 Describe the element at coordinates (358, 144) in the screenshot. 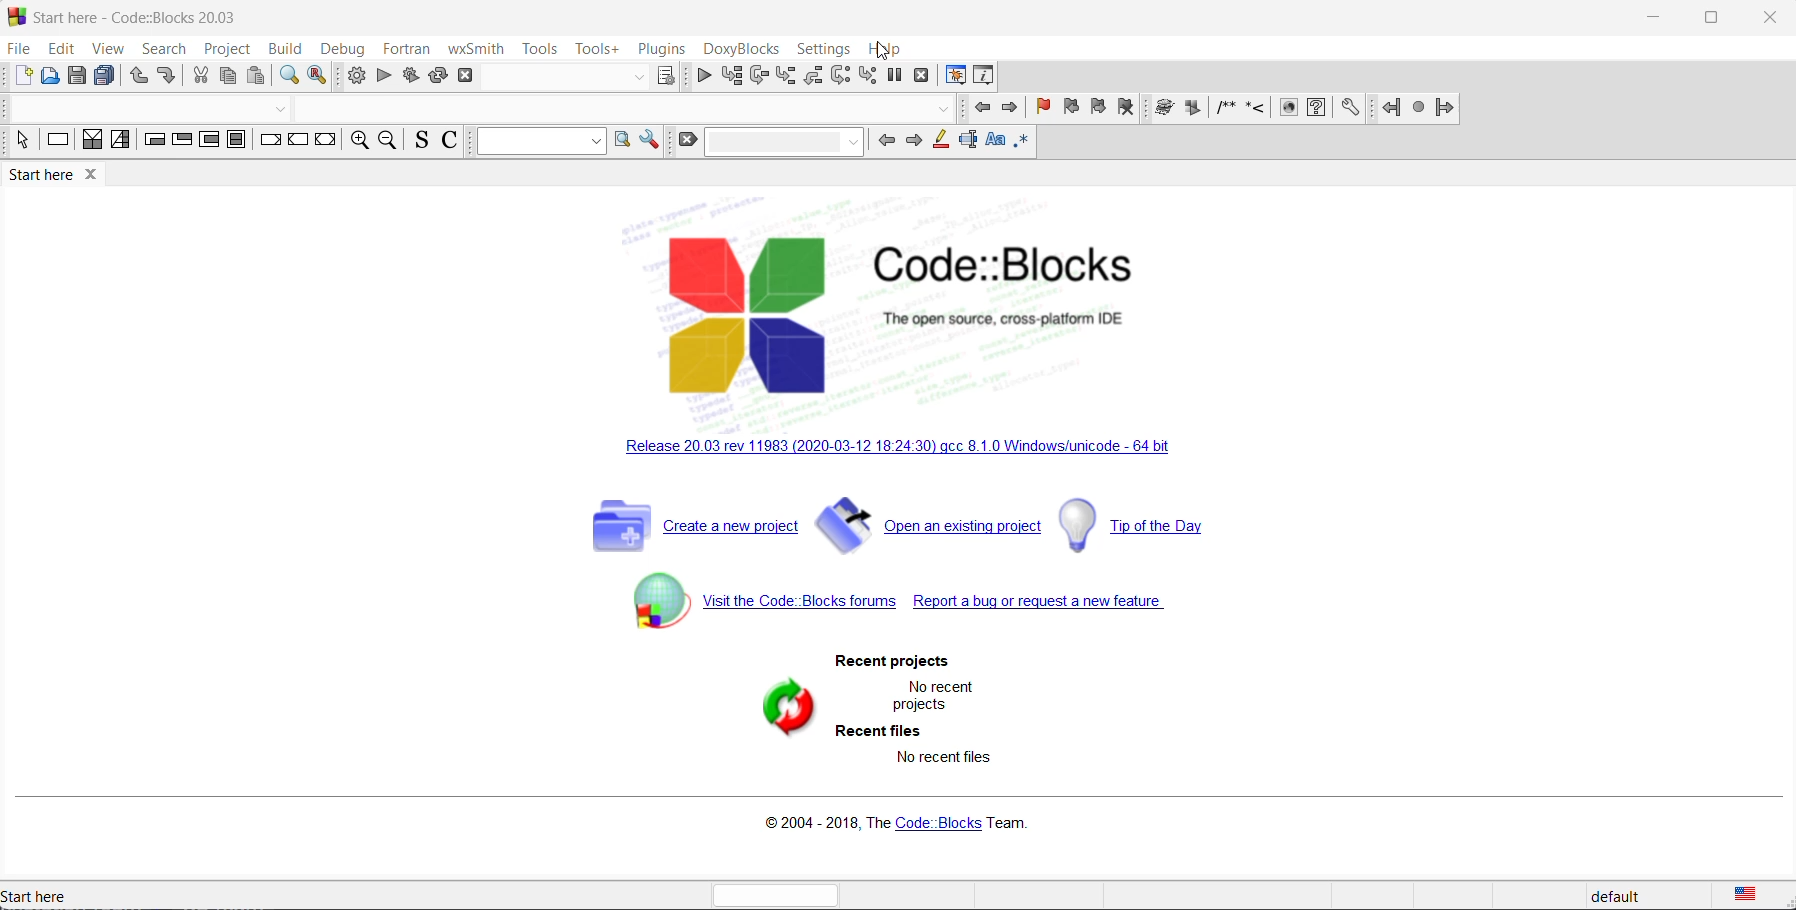

I see `zoom in` at that location.